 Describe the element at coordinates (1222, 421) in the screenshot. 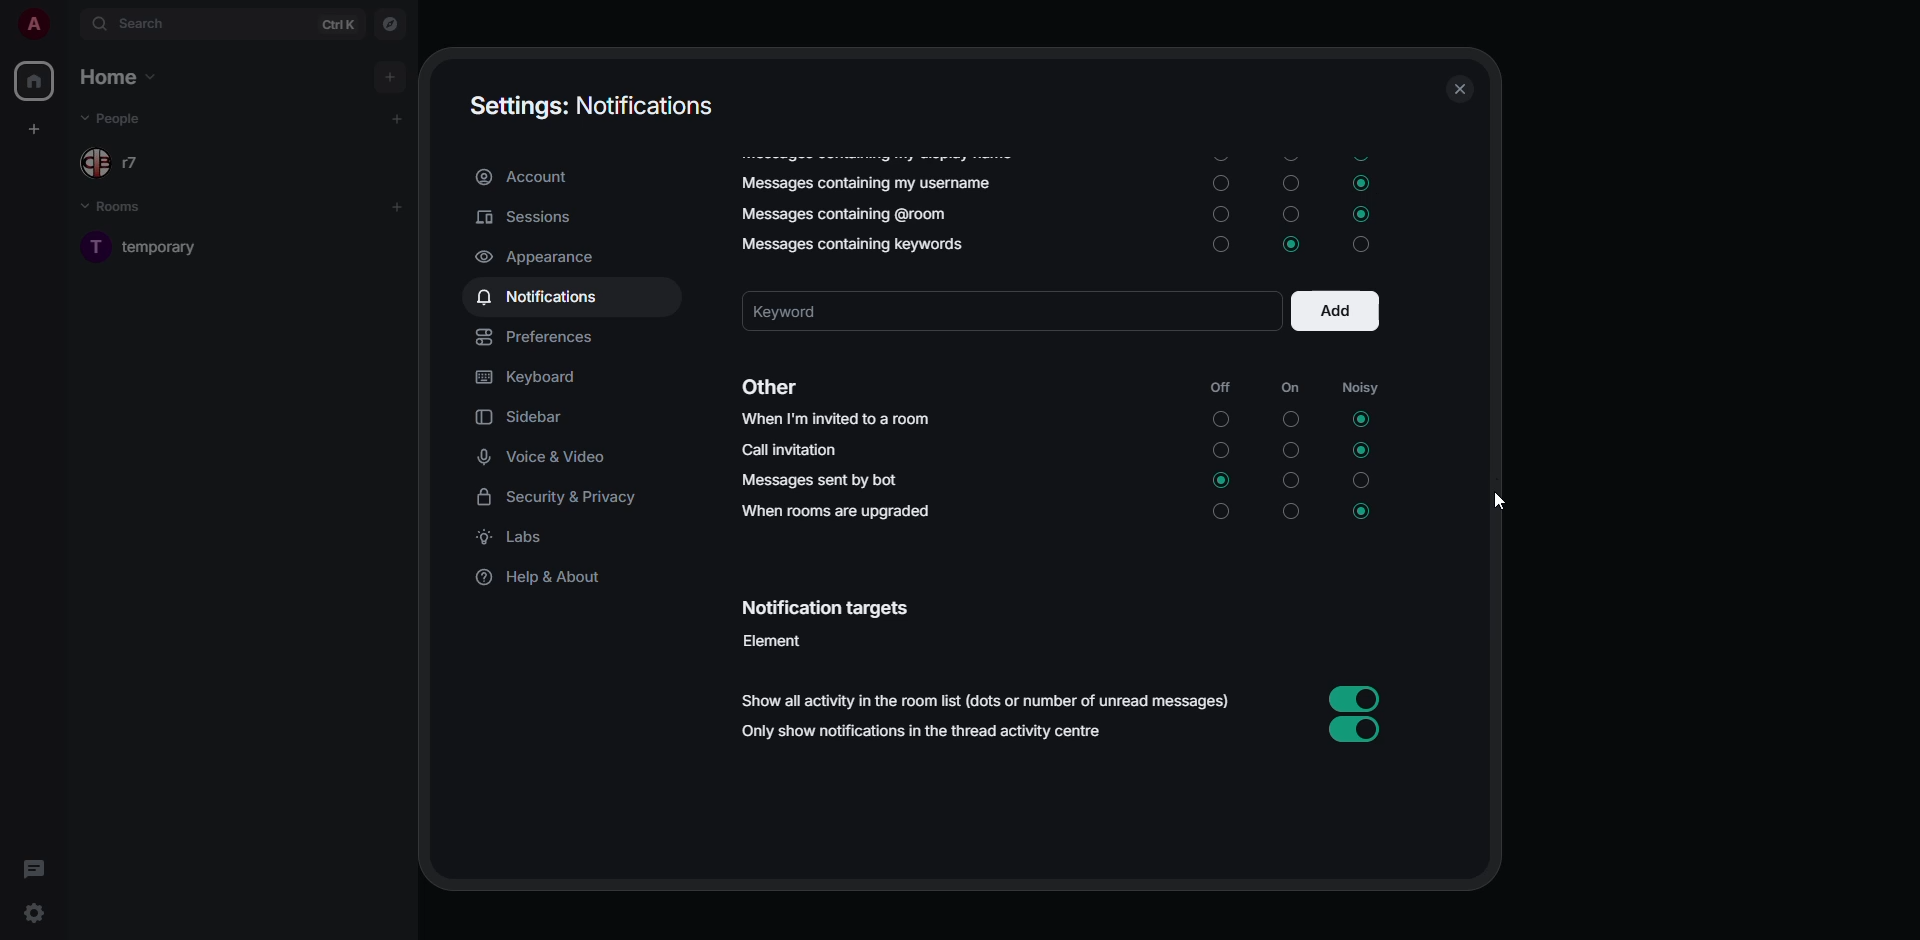

I see `on` at that location.